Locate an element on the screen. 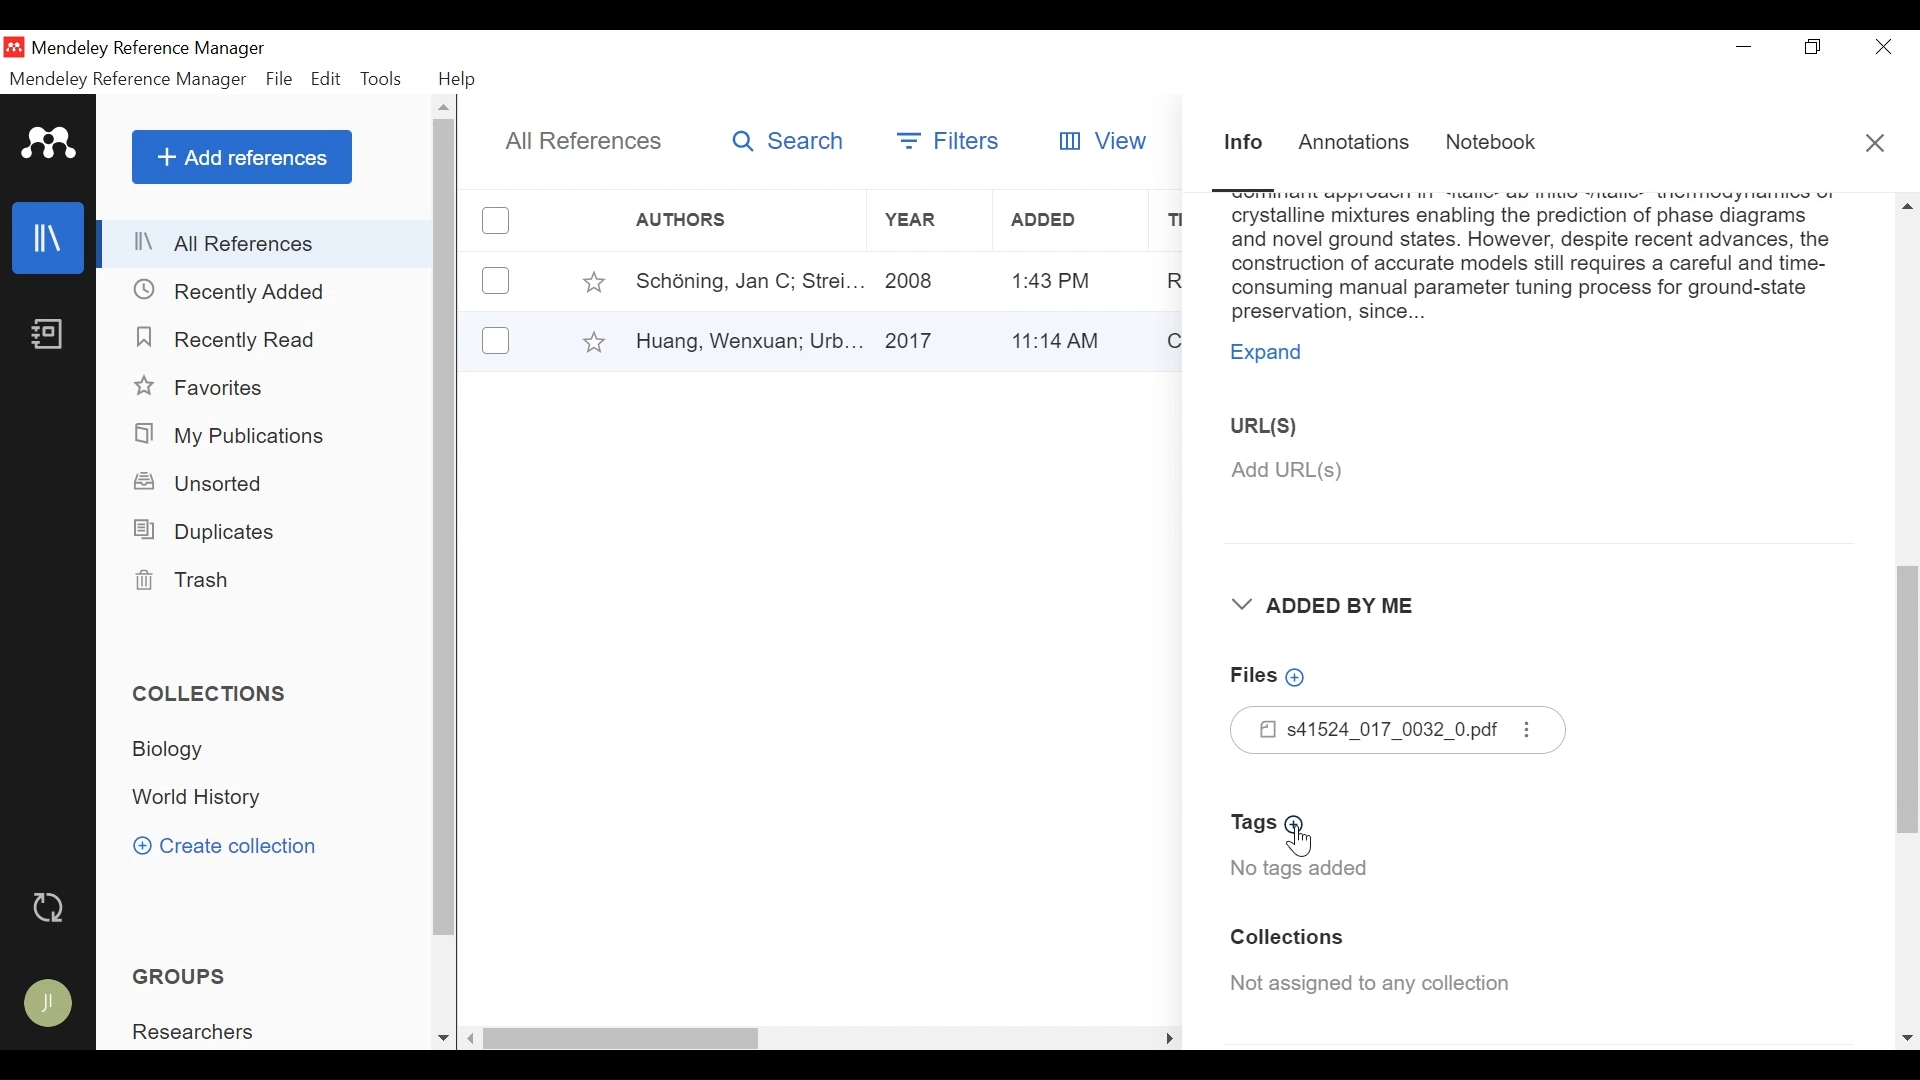  Added By Me is located at coordinates (1336, 606).